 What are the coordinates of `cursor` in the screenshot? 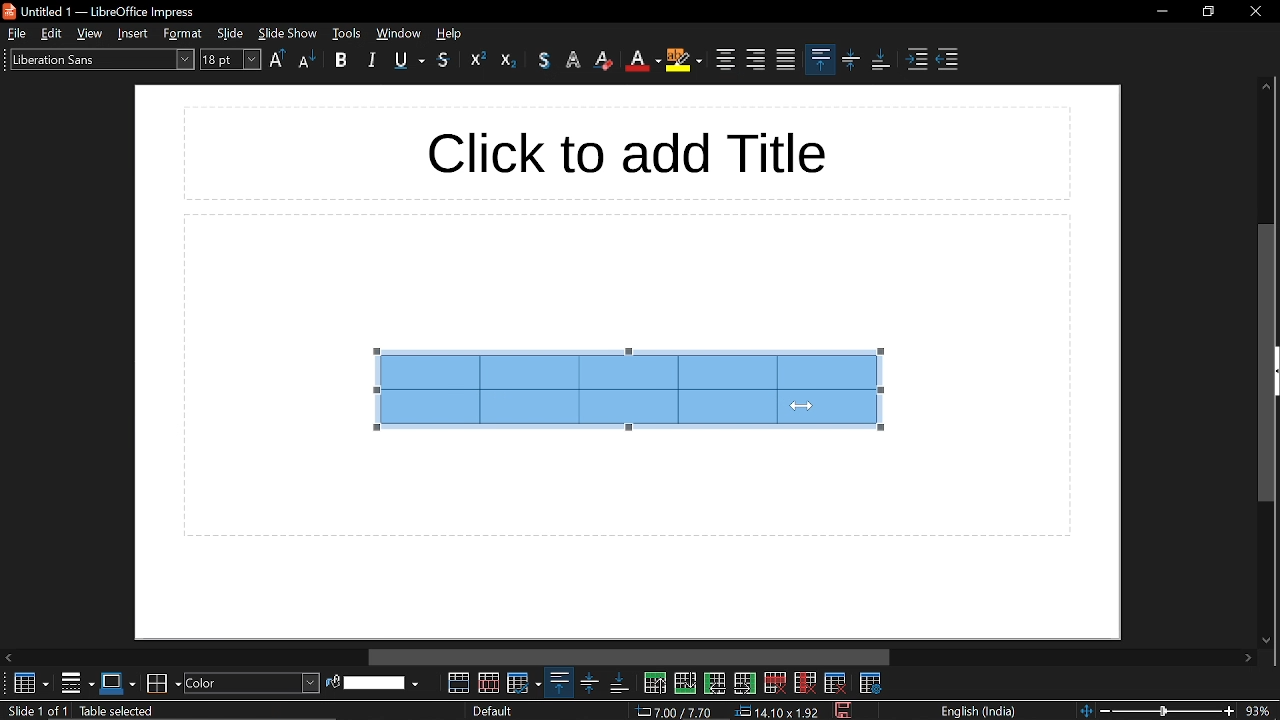 It's located at (801, 405).